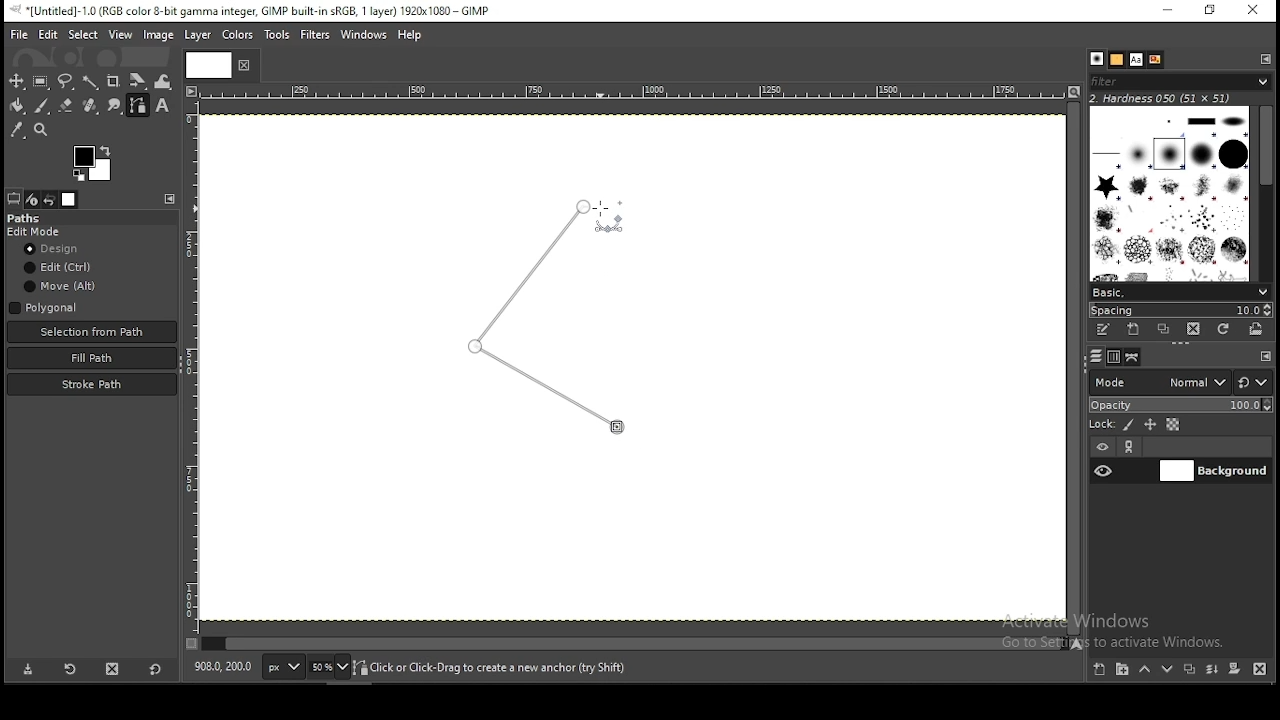 This screenshot has width=1280, height=720. Describe the element at coordinates (38, 80) in the screenshot. I see `rectangle selection tool` at that location.